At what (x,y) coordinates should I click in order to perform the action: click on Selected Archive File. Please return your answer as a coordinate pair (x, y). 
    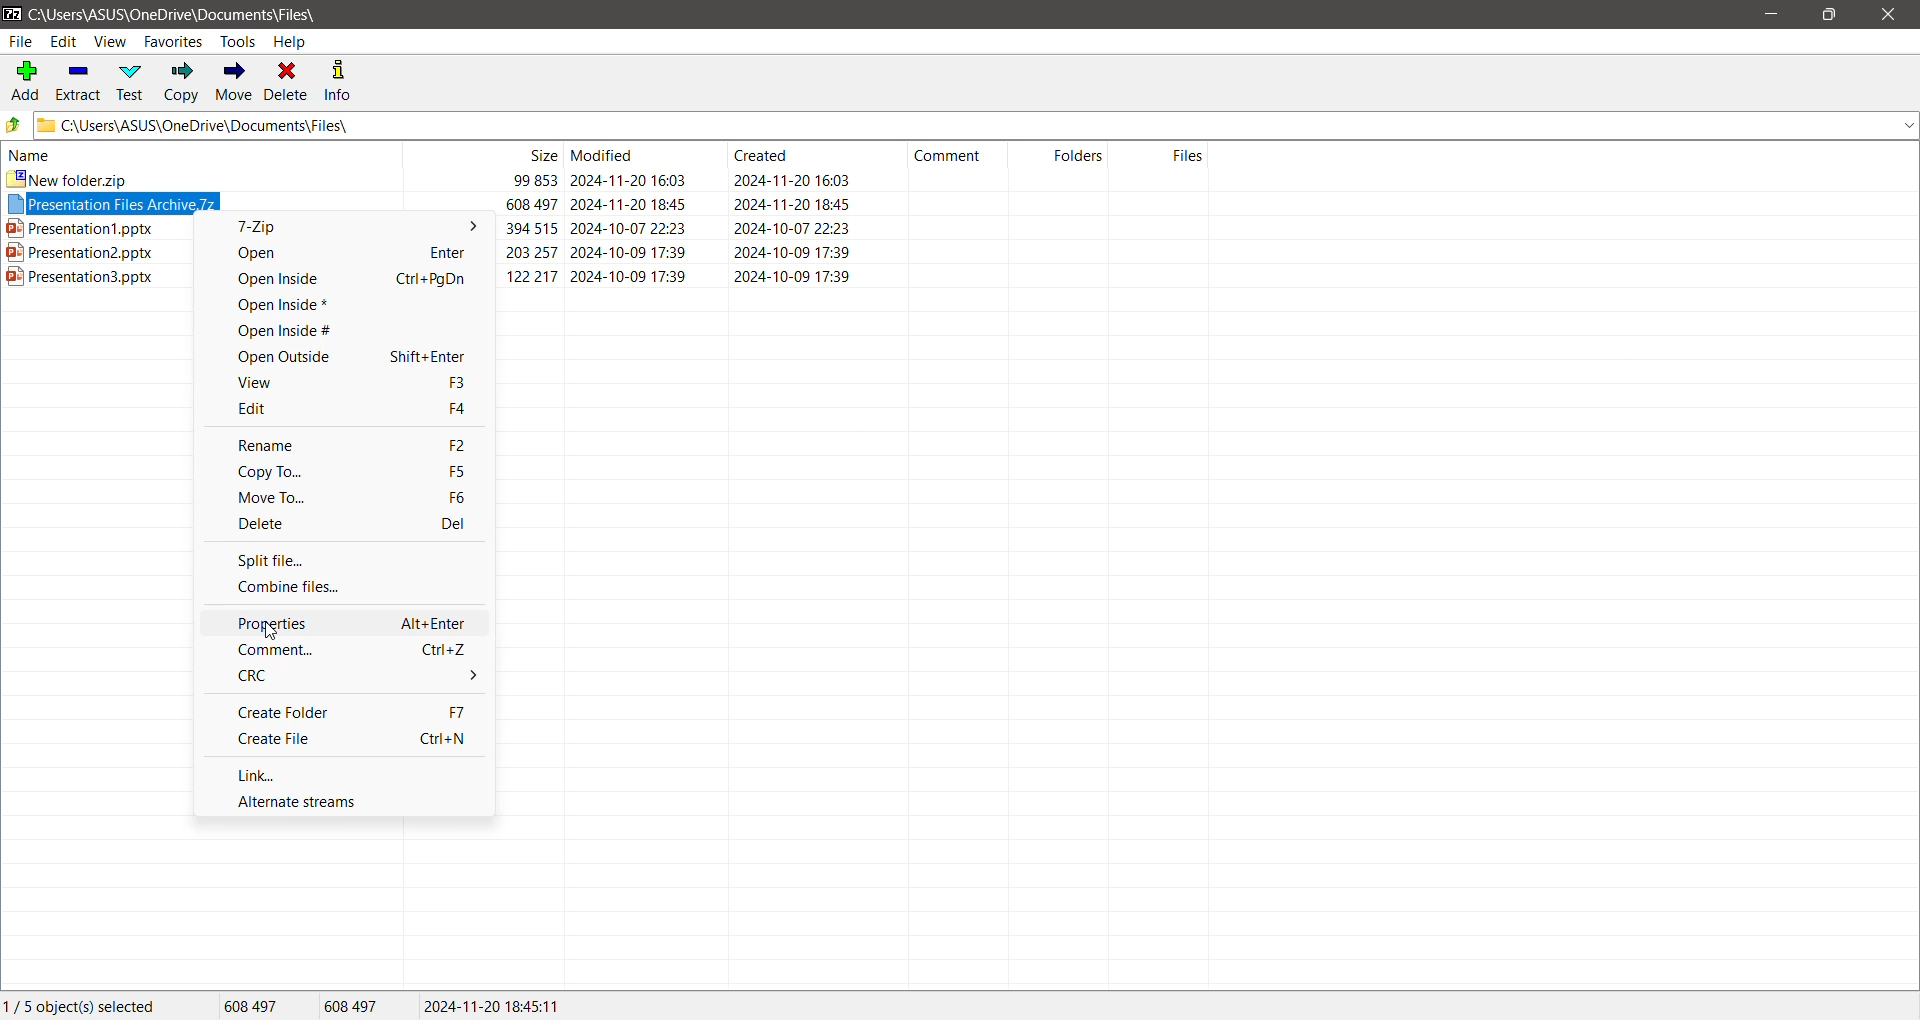
    Looking at the image, I should click on (610, 203).